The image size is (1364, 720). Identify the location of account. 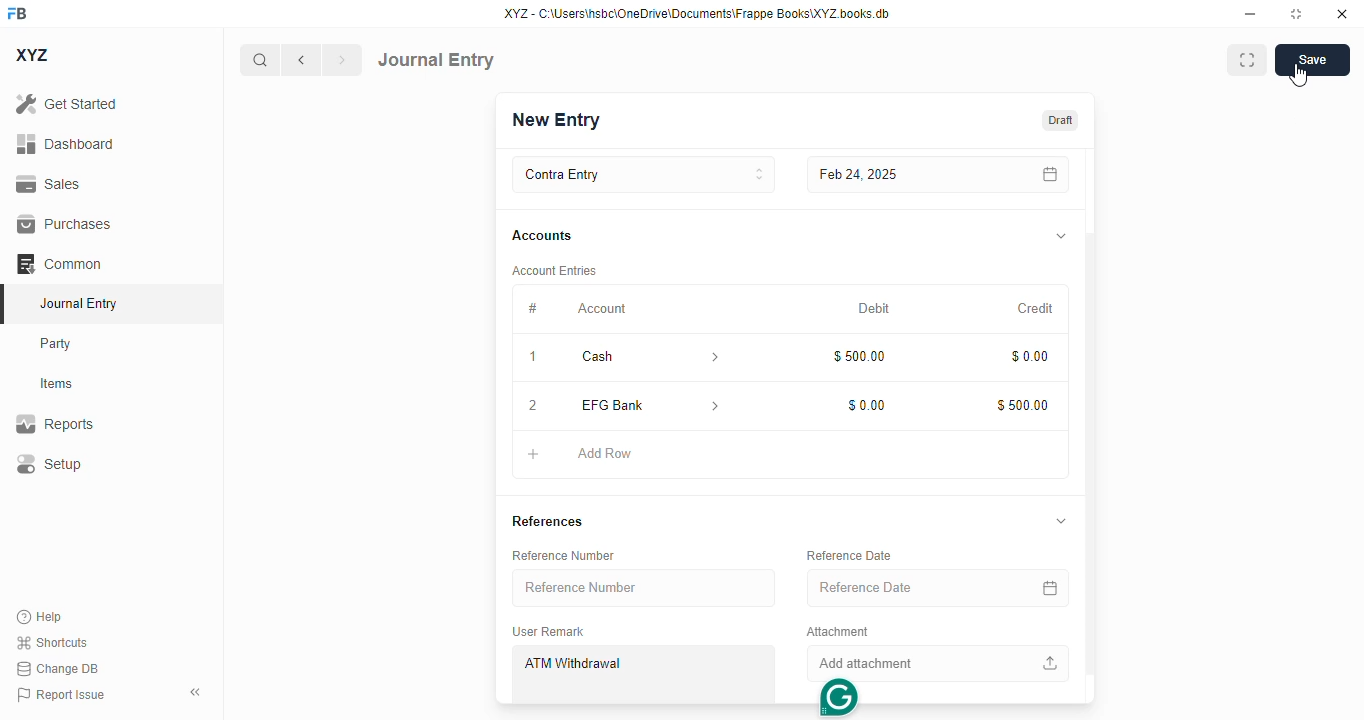
(602, 309).